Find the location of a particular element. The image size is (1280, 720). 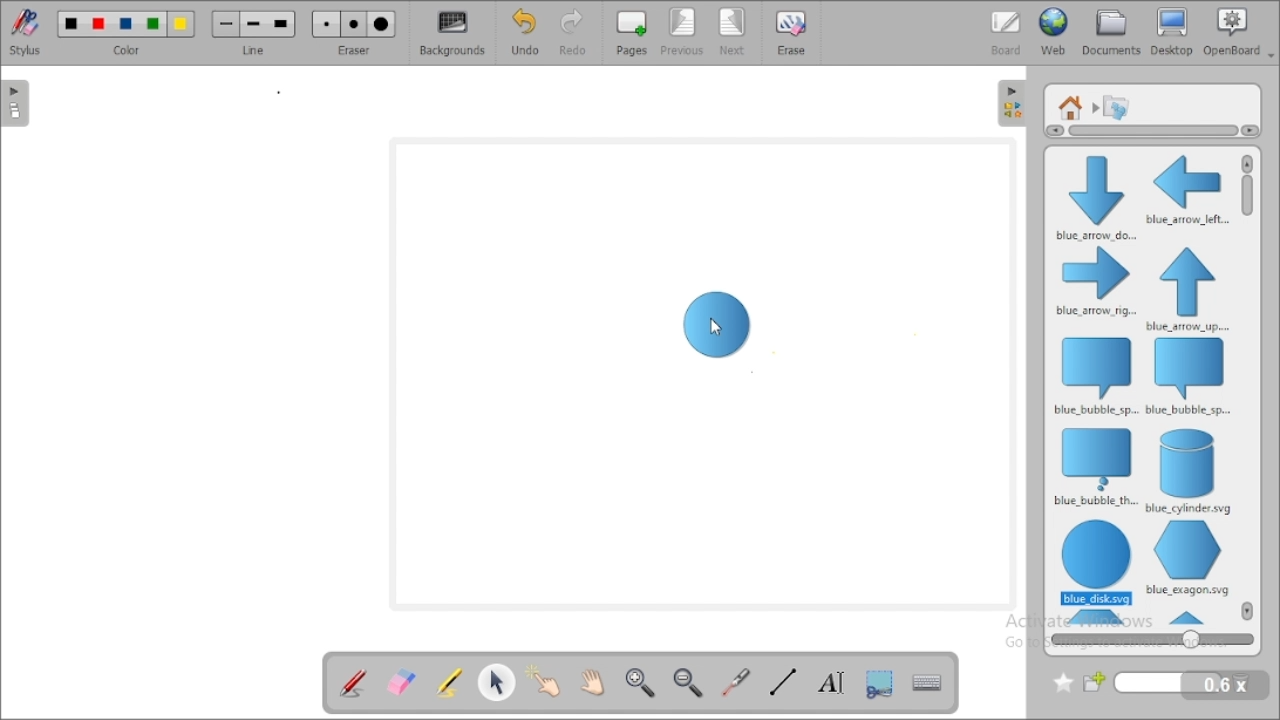

zoom out is located at coordinates (690, 682).